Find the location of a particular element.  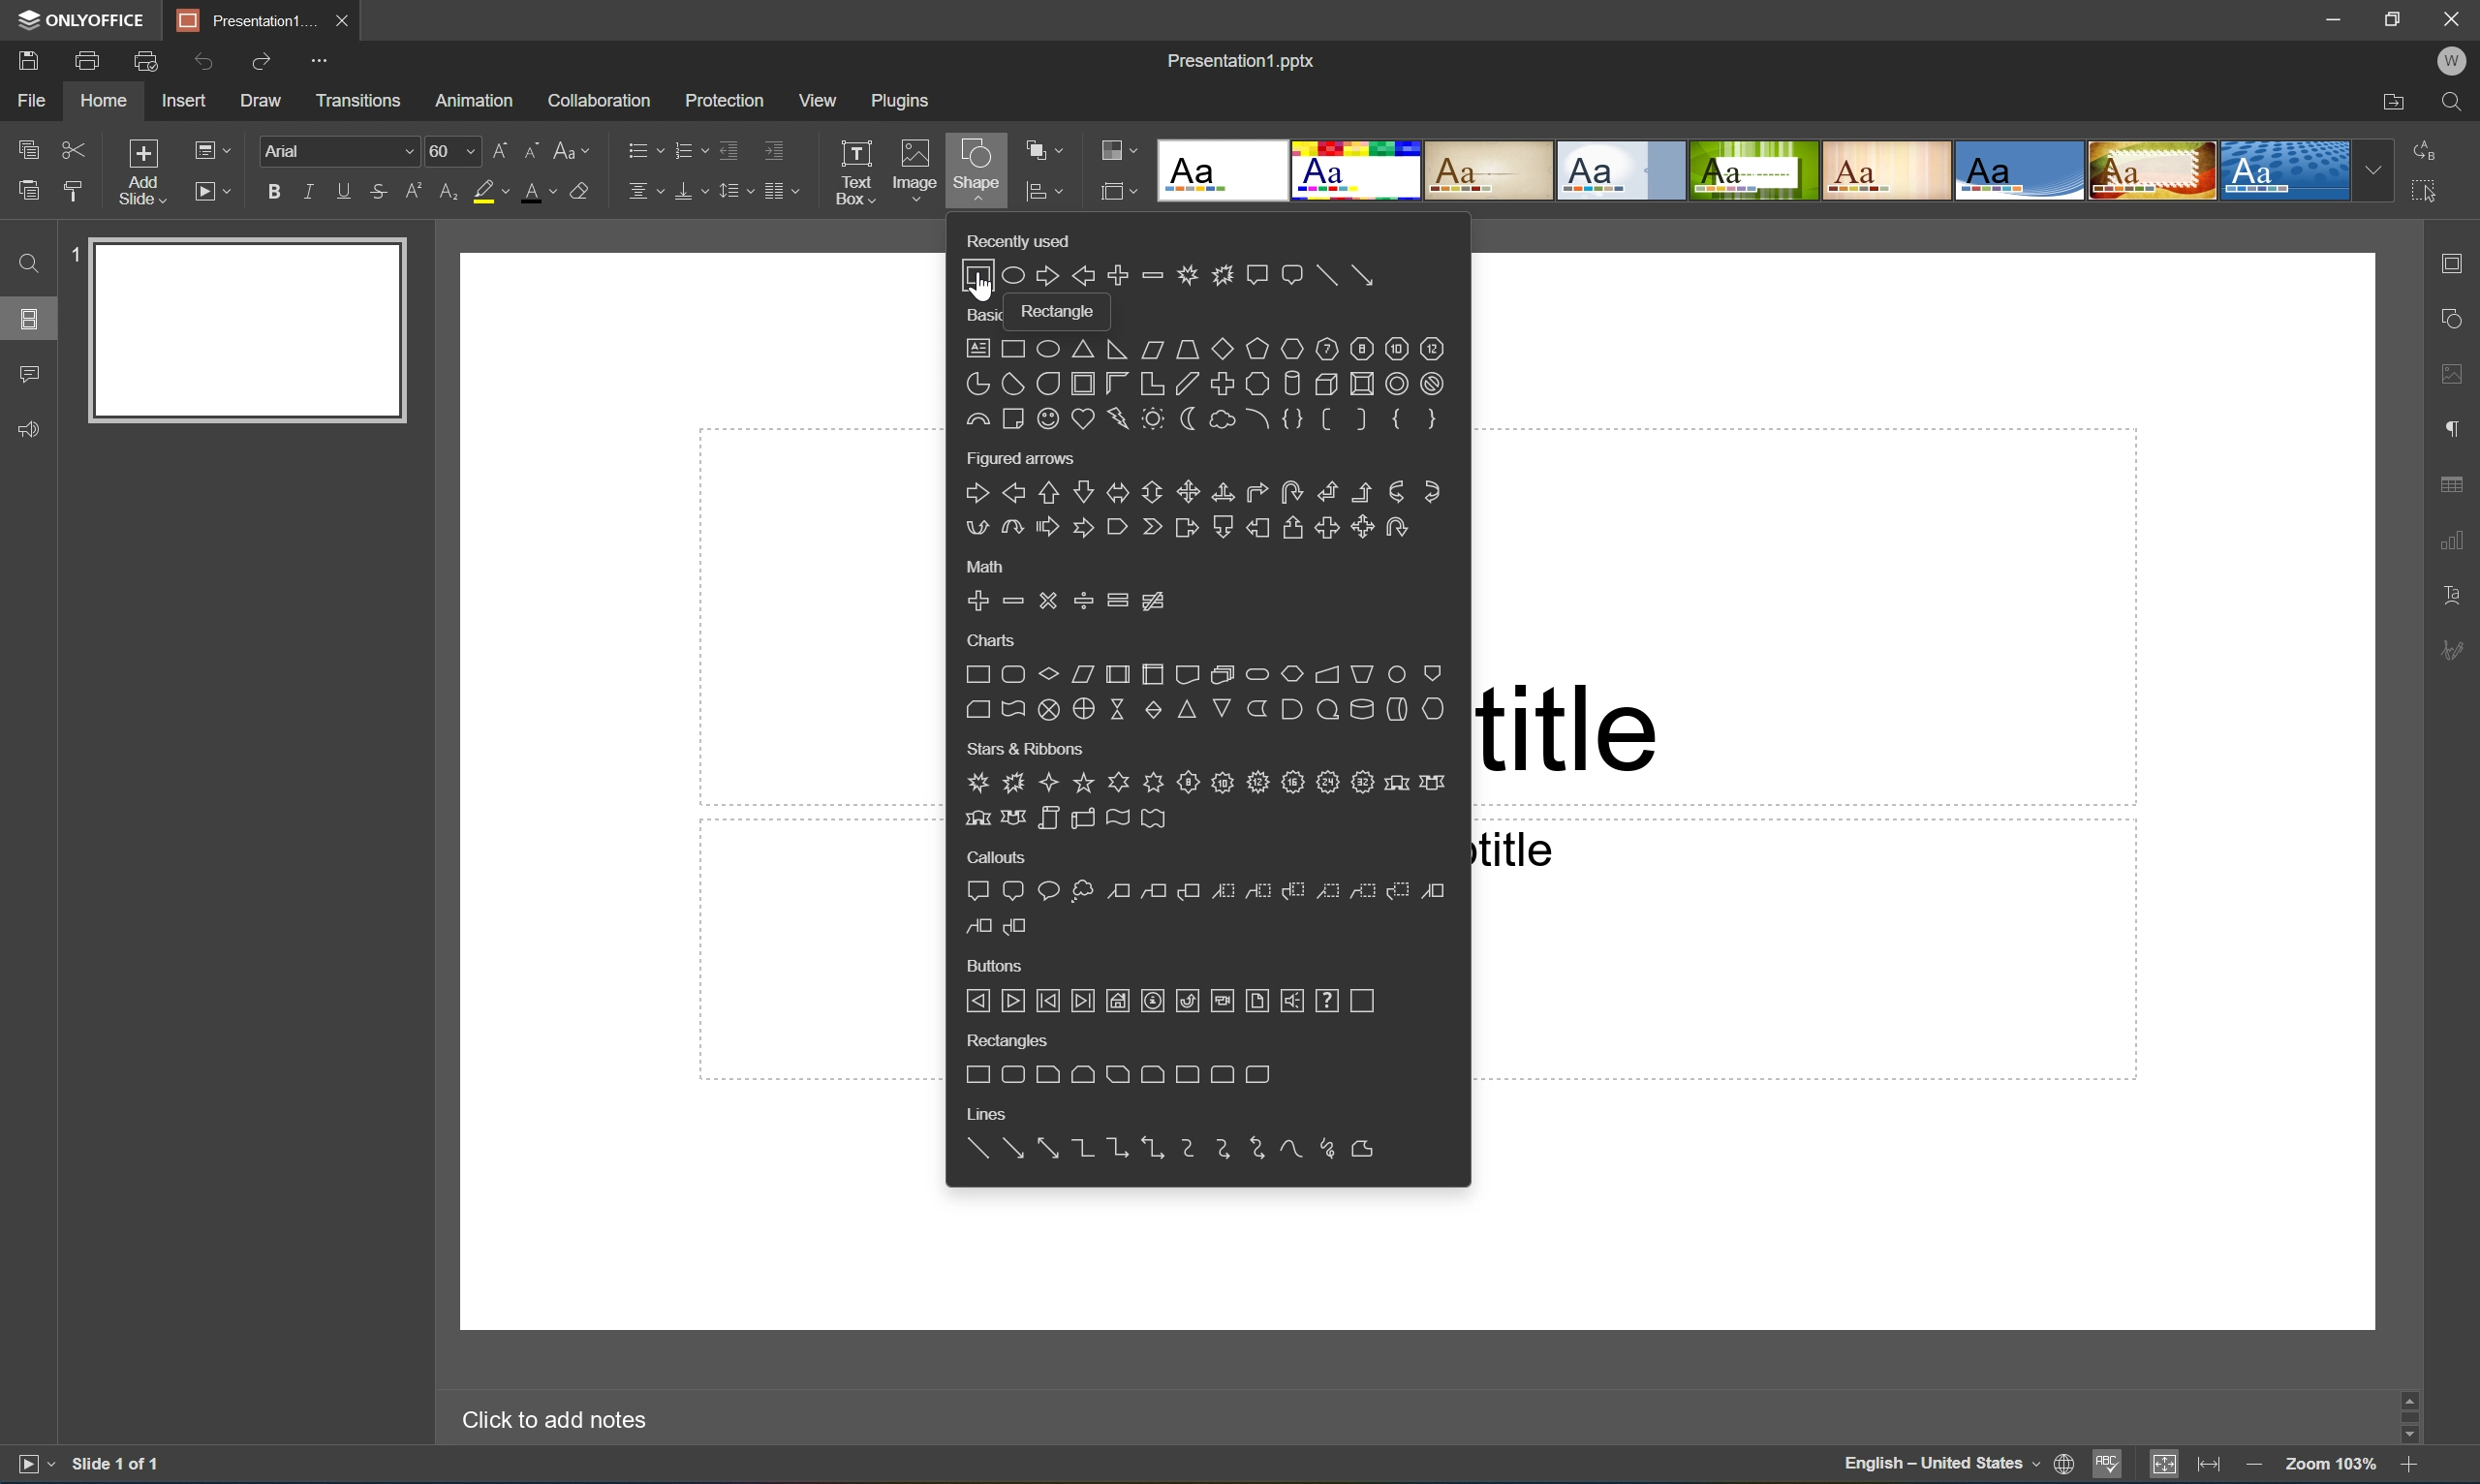

Add slide is located at coordinates (138, 170).